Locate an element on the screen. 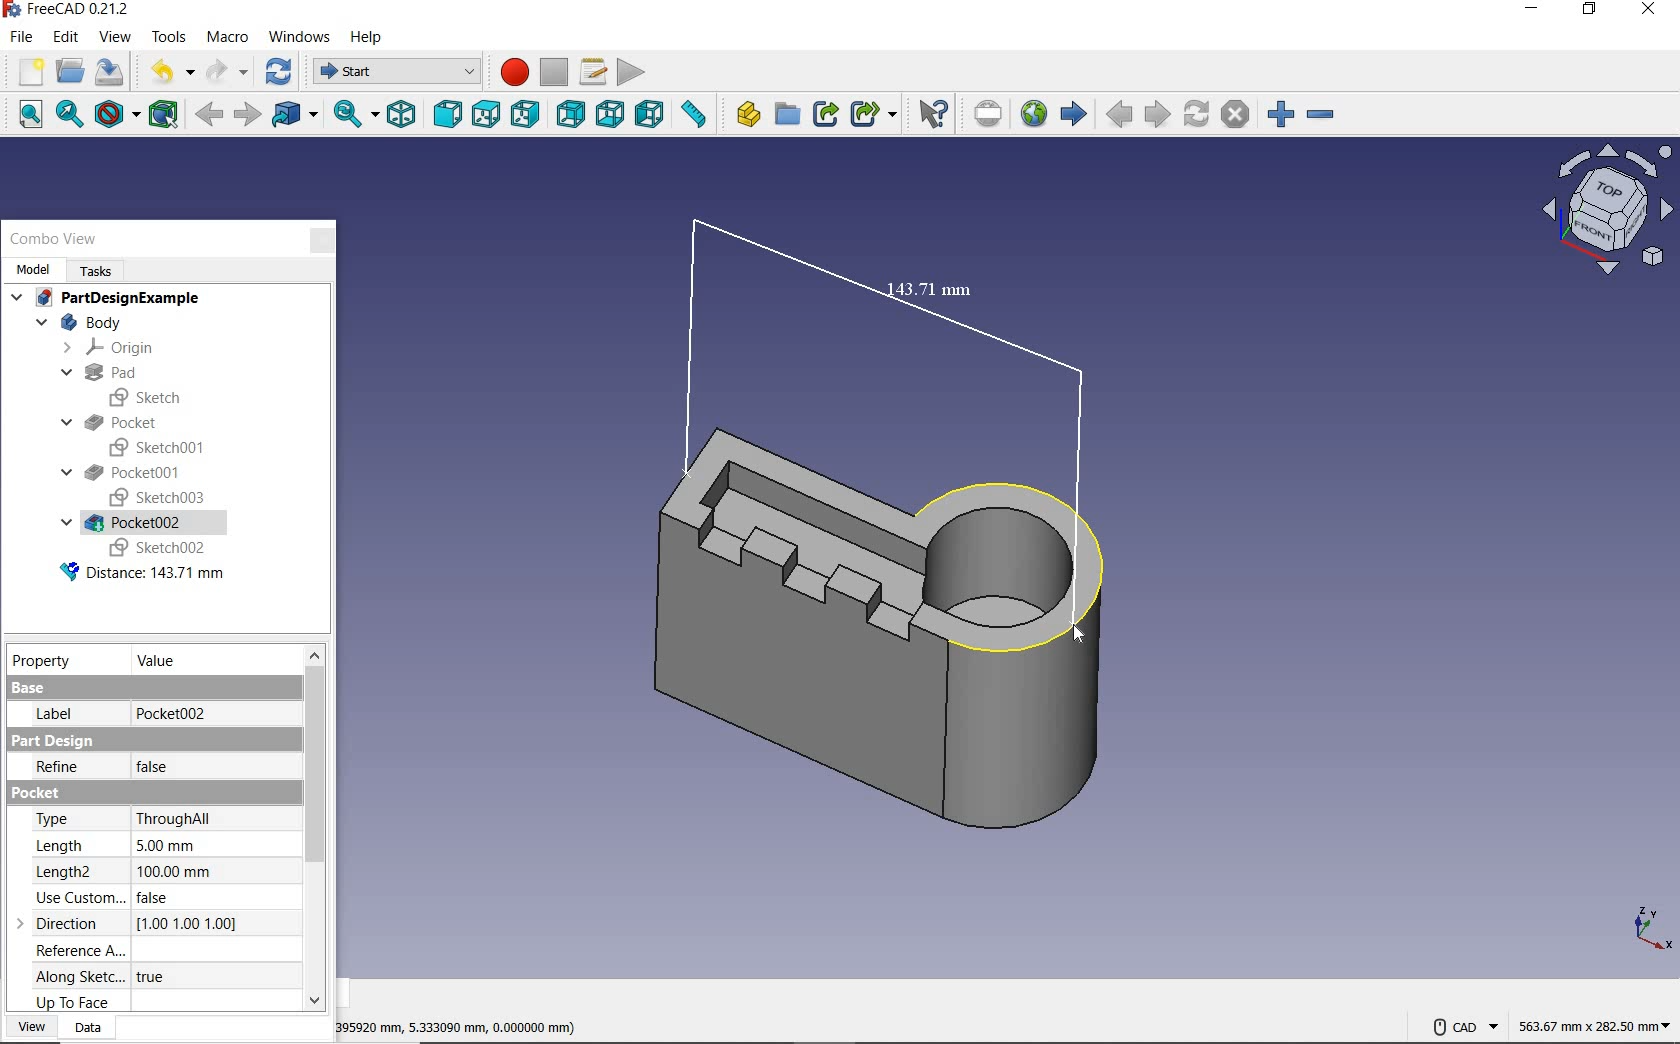 Image resolution: width=1680 pixels, height=1044 pixels. use custom is located at coordinates (72, 897).